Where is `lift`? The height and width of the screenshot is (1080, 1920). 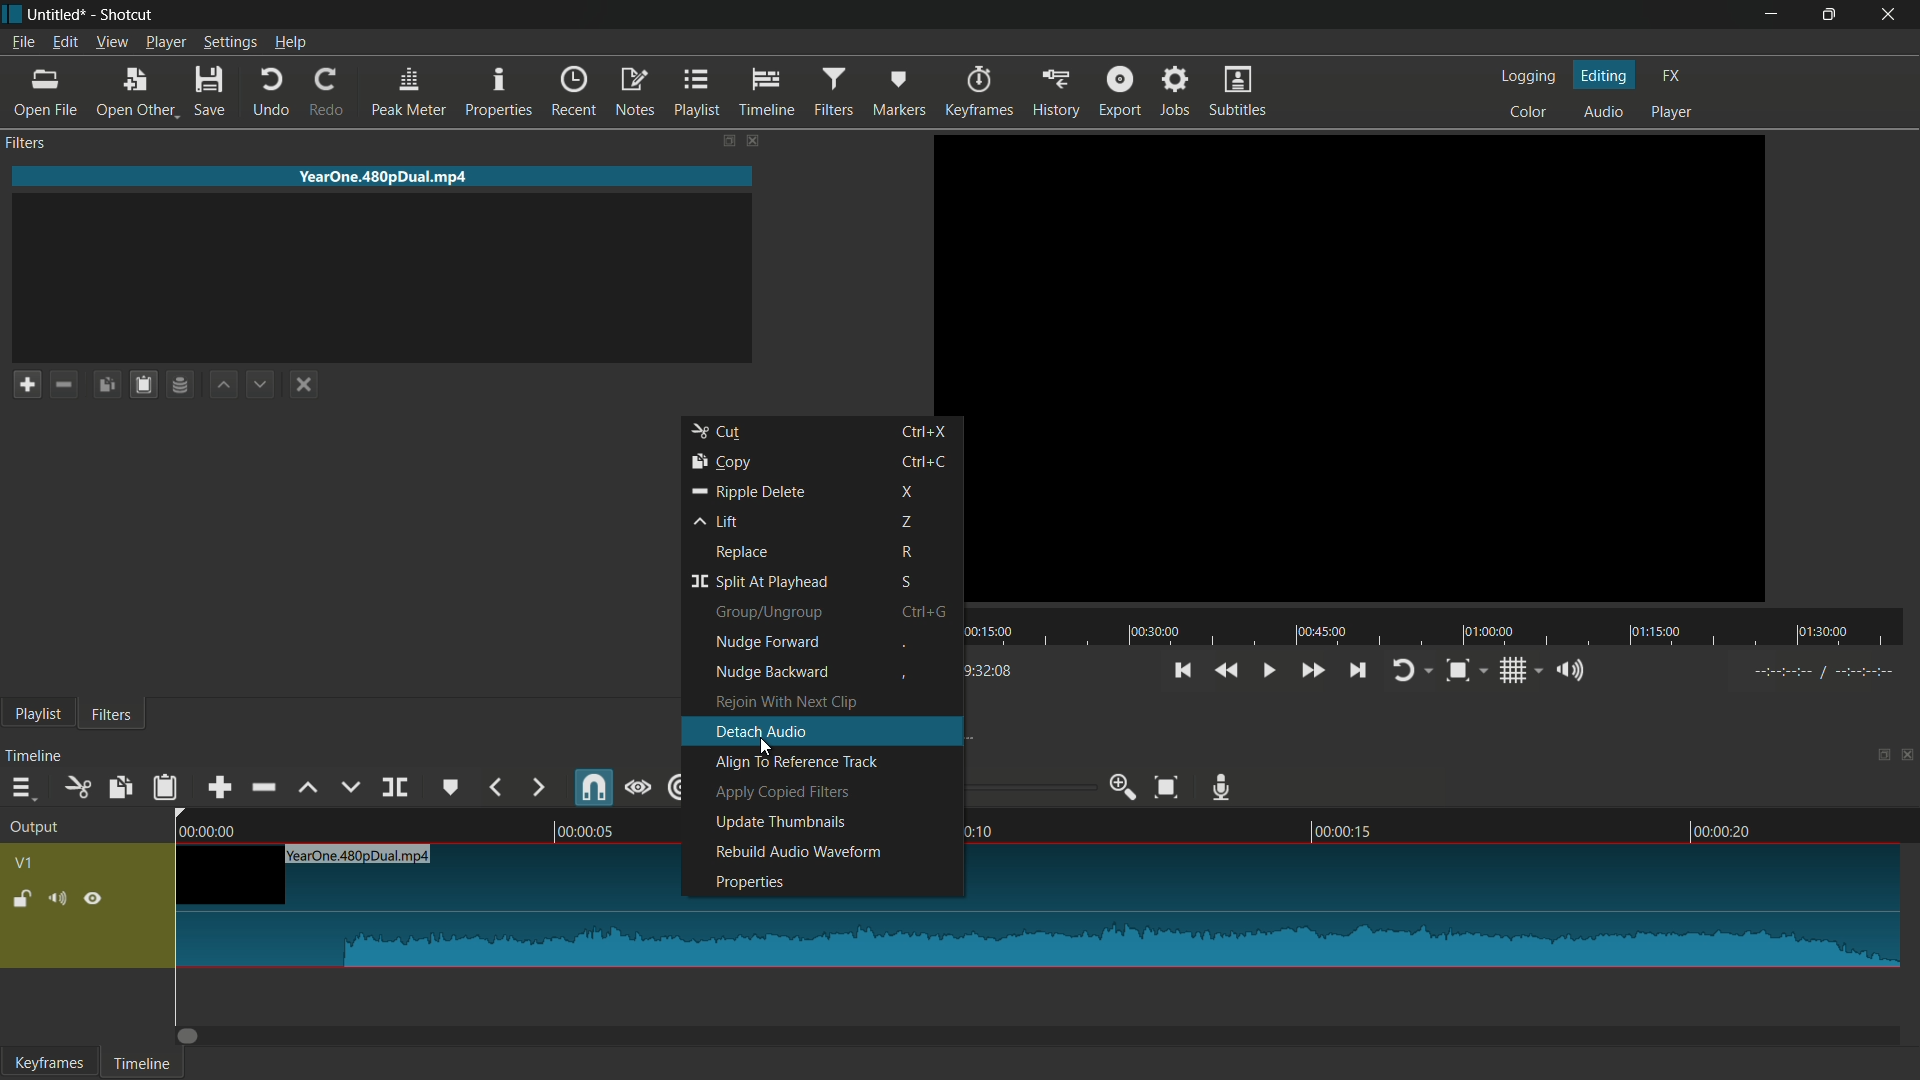 lift is located at coordinates (309, 791).